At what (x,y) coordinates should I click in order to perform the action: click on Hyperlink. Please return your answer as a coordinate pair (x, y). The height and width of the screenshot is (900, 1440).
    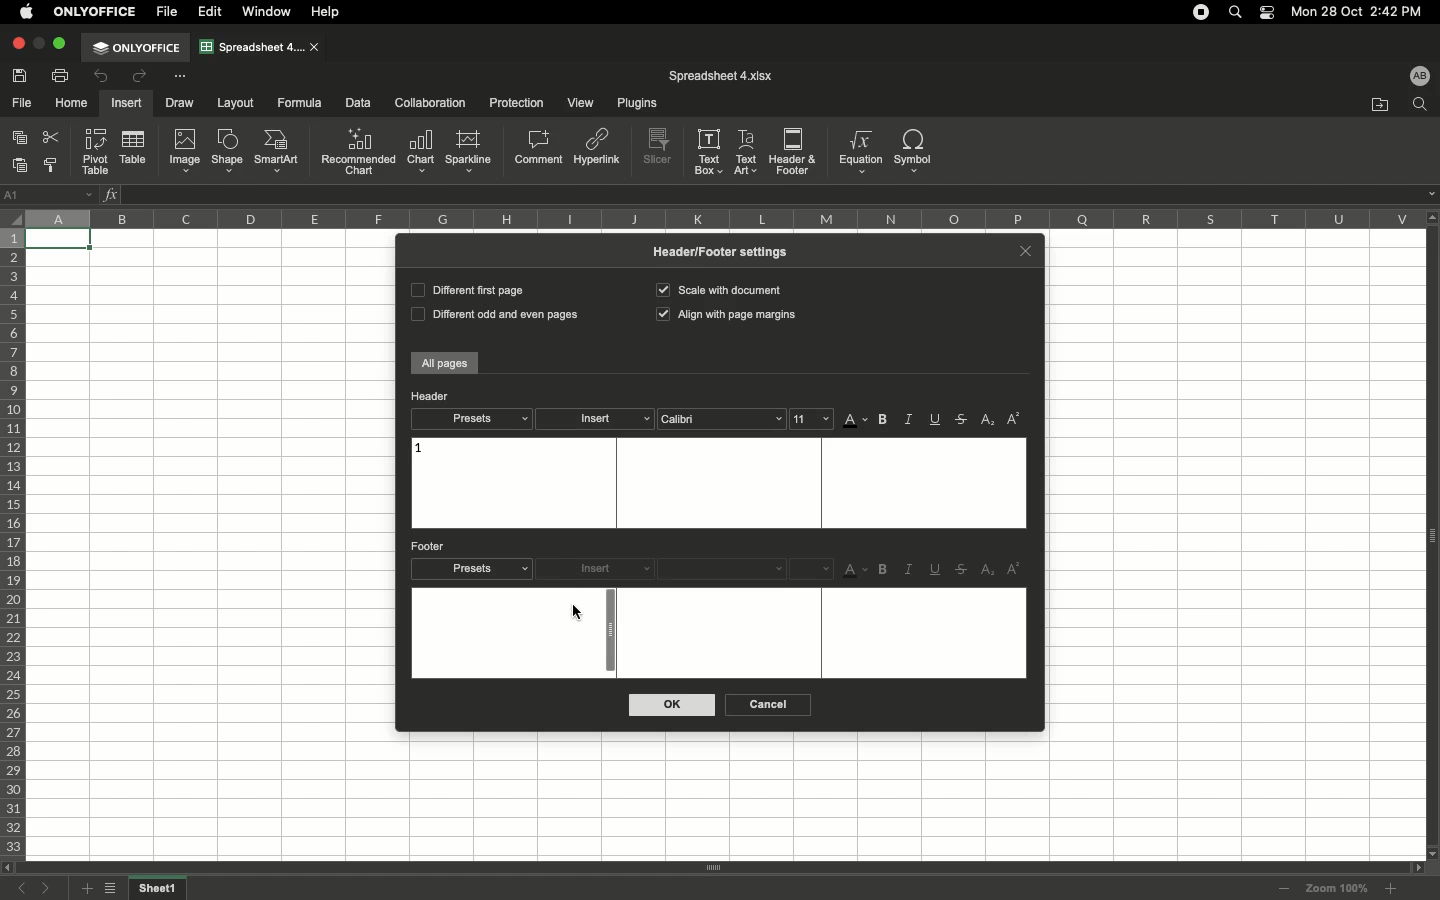
    Looking at the image, I should click on (598, 151).